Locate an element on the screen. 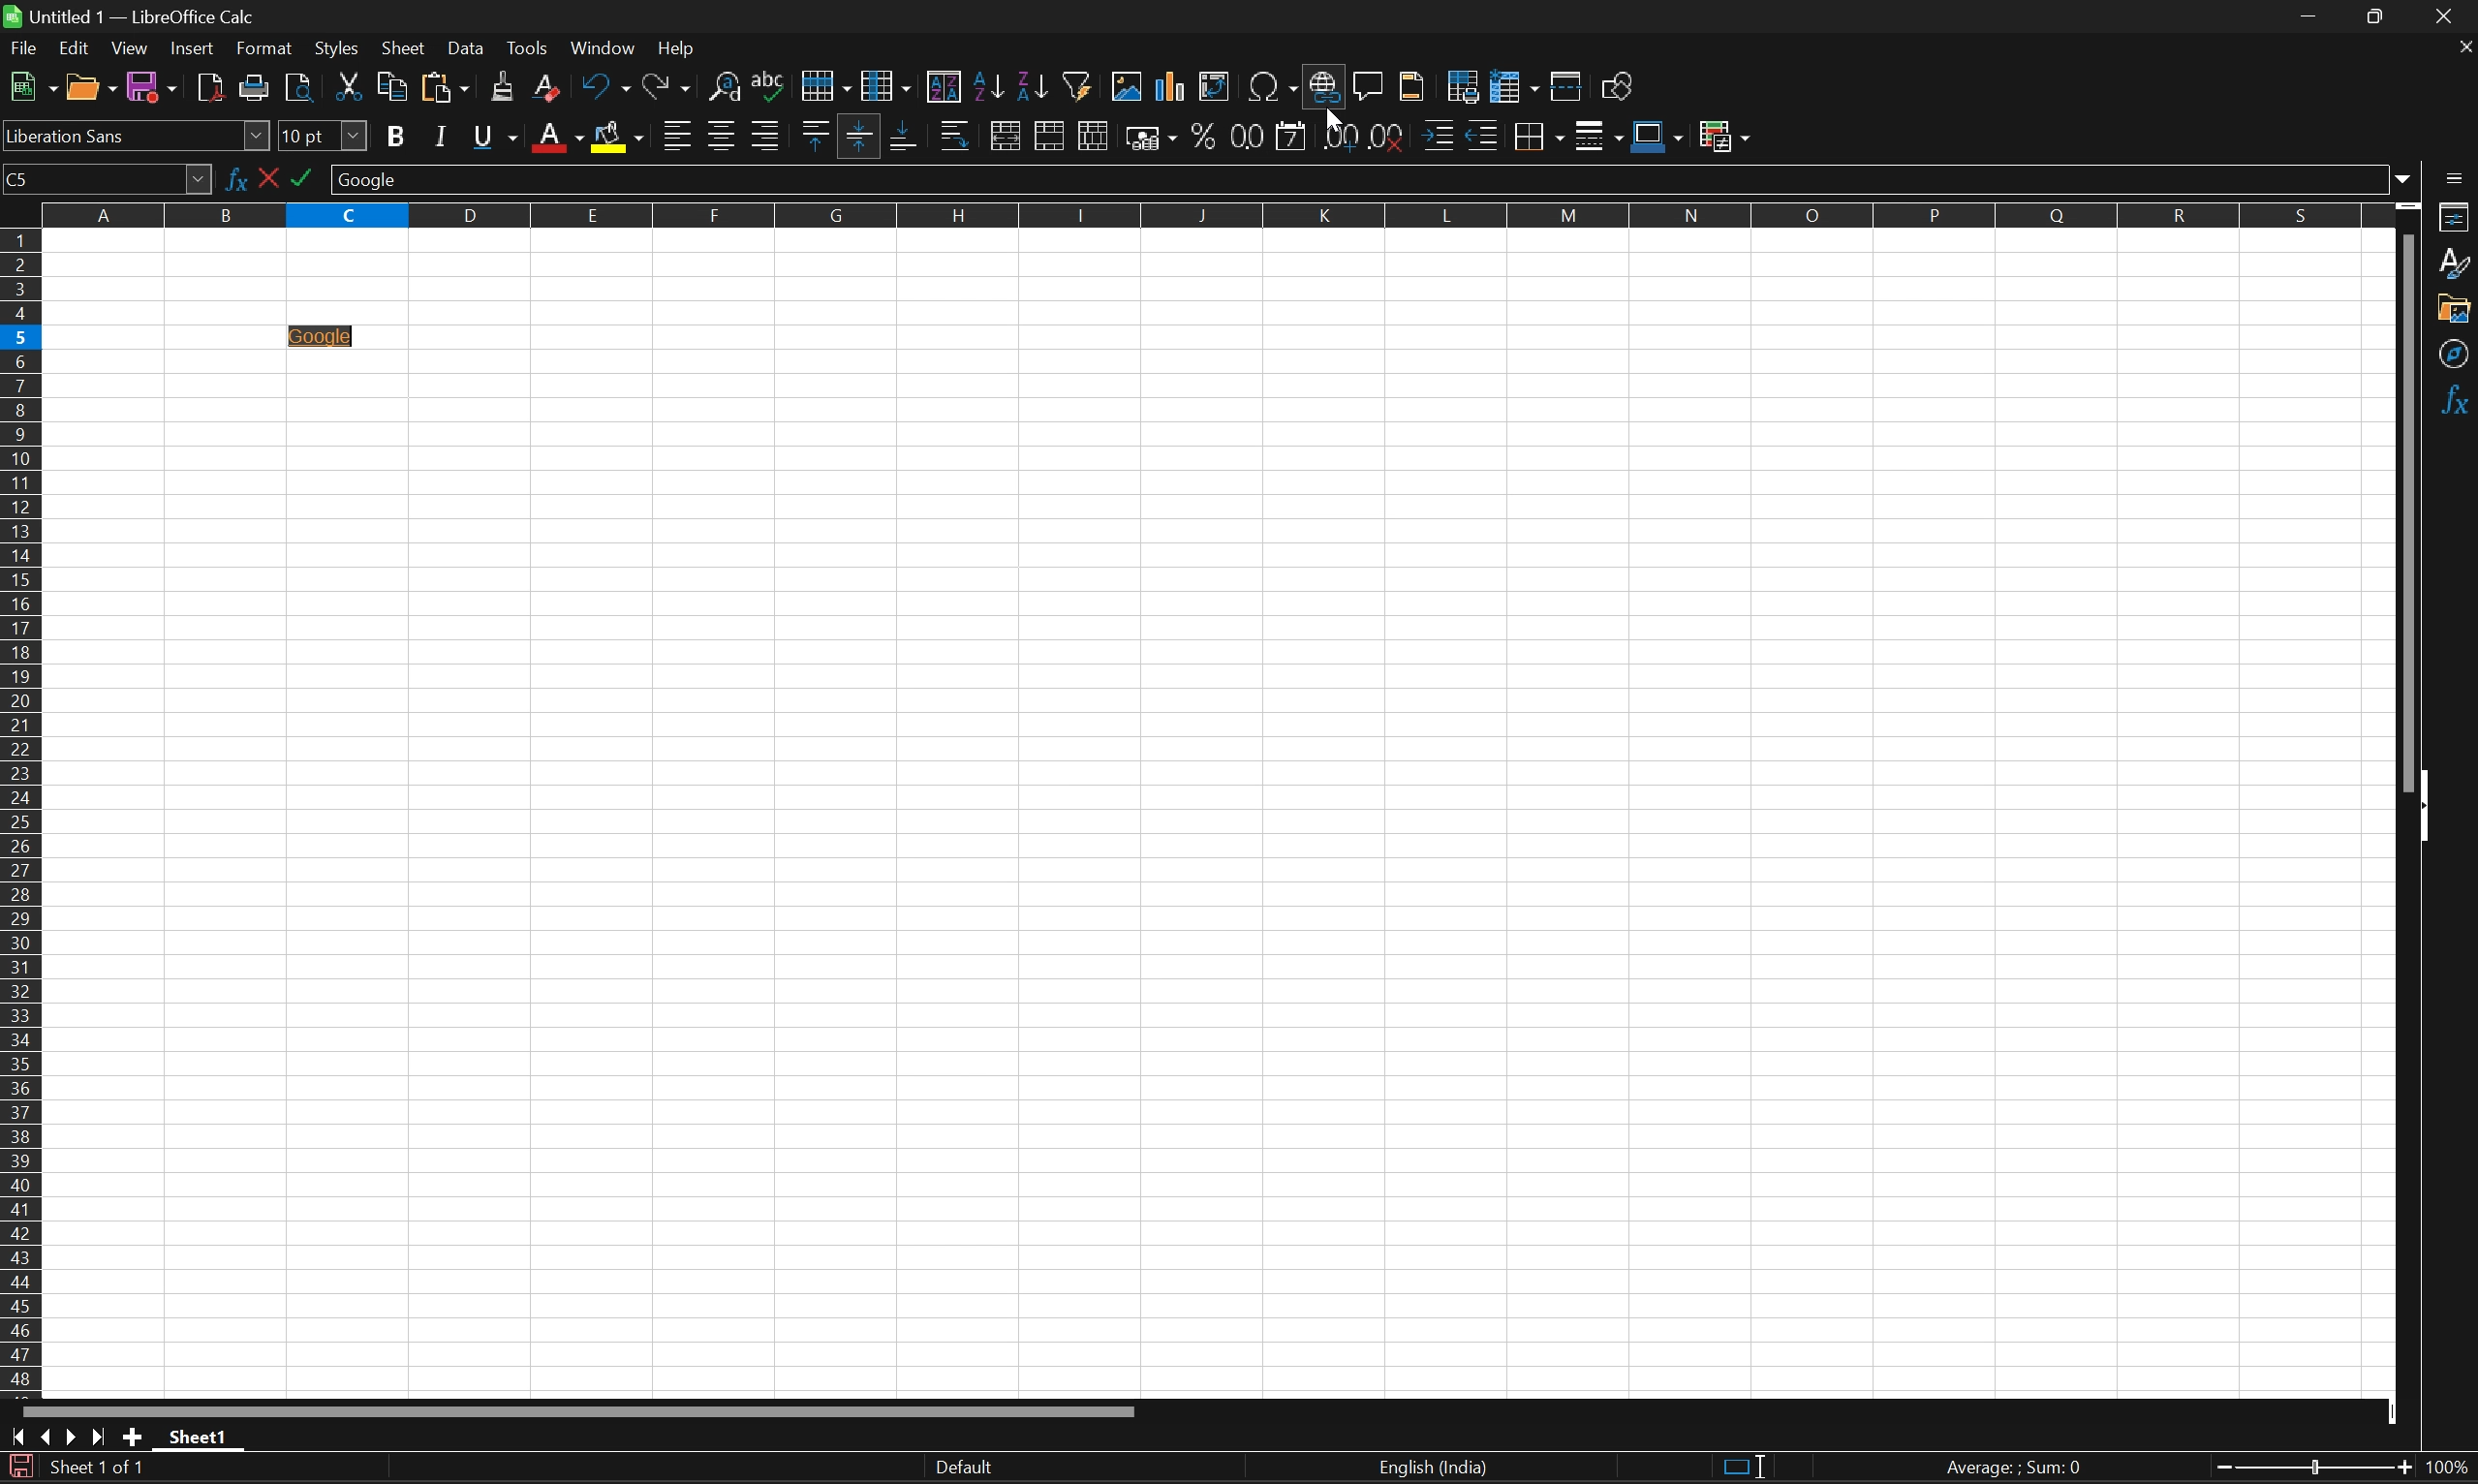 This screenshot has width=2478, height=1484. Untitled1 - LibreOffice Calc is located at coordinates (130, 14).